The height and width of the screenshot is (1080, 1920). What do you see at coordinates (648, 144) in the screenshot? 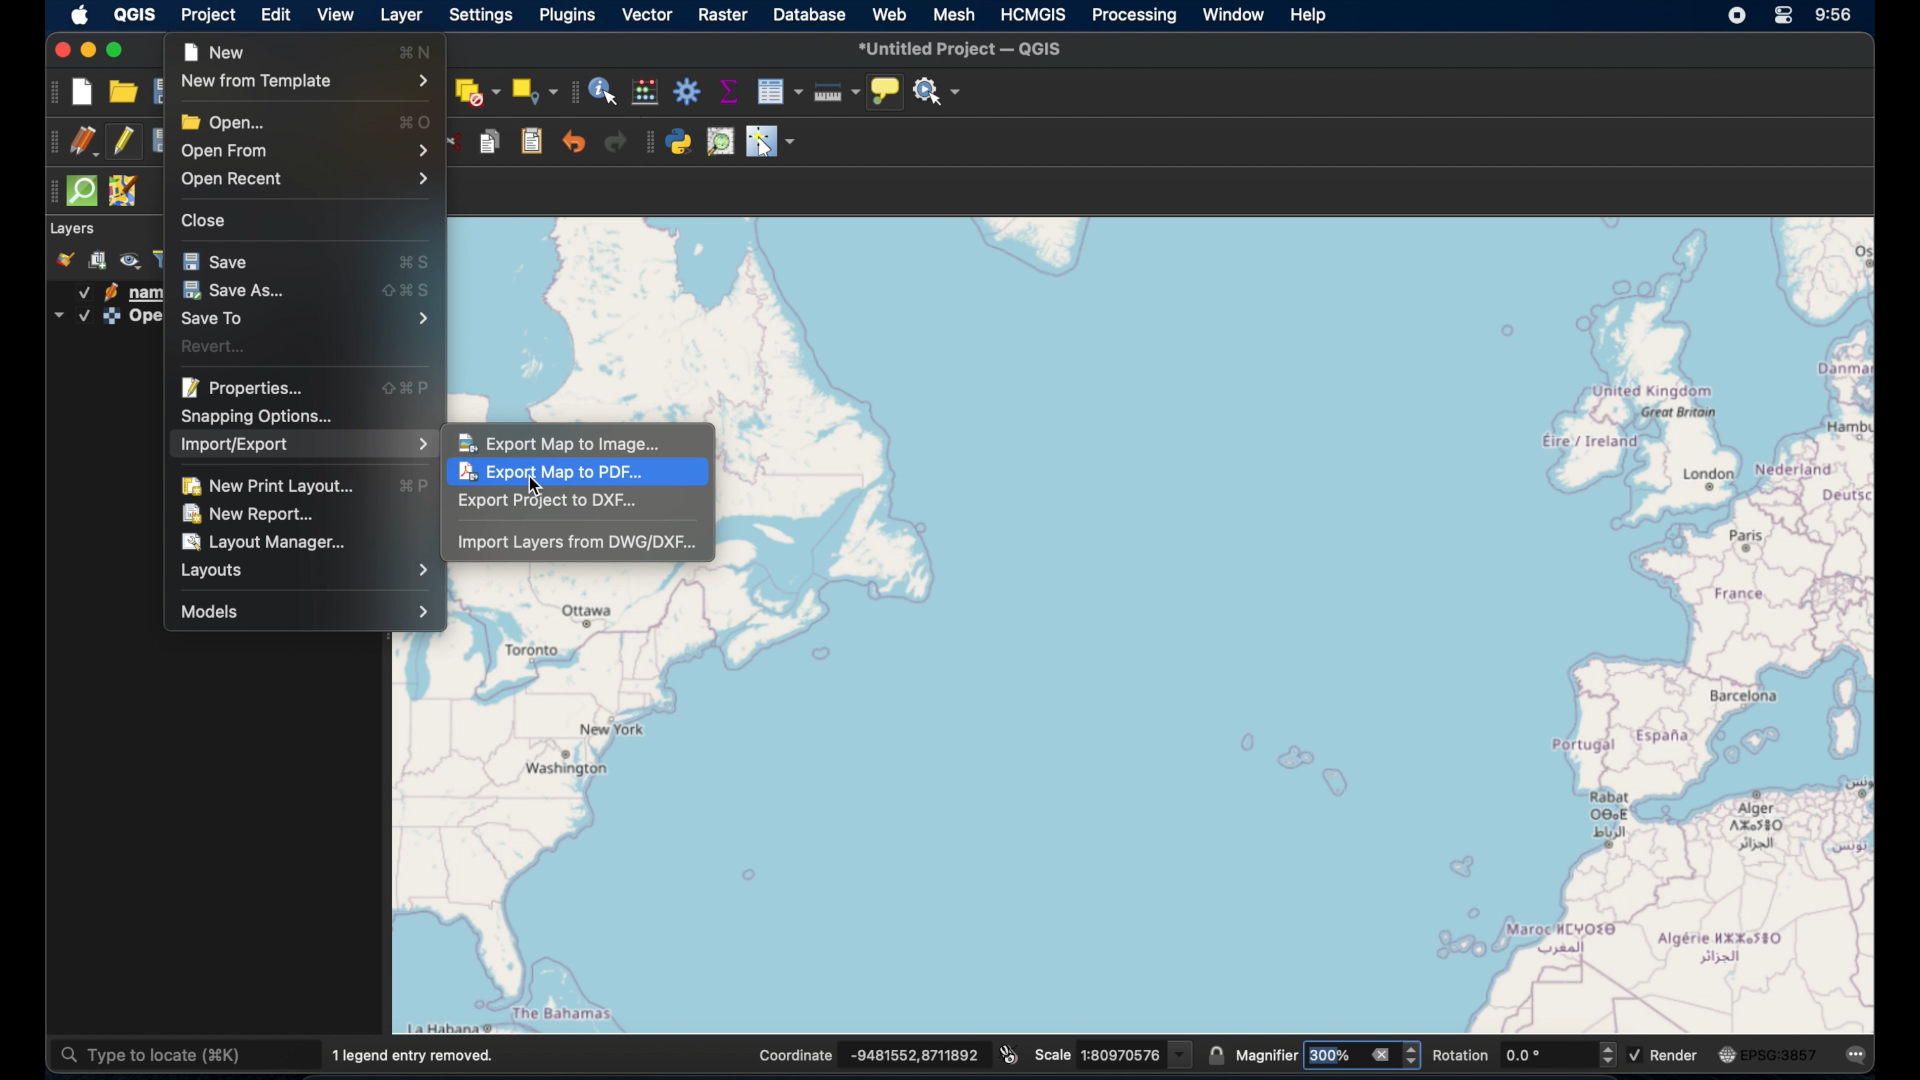
I see `plugin toolbar` at bounding box center [648, 144].